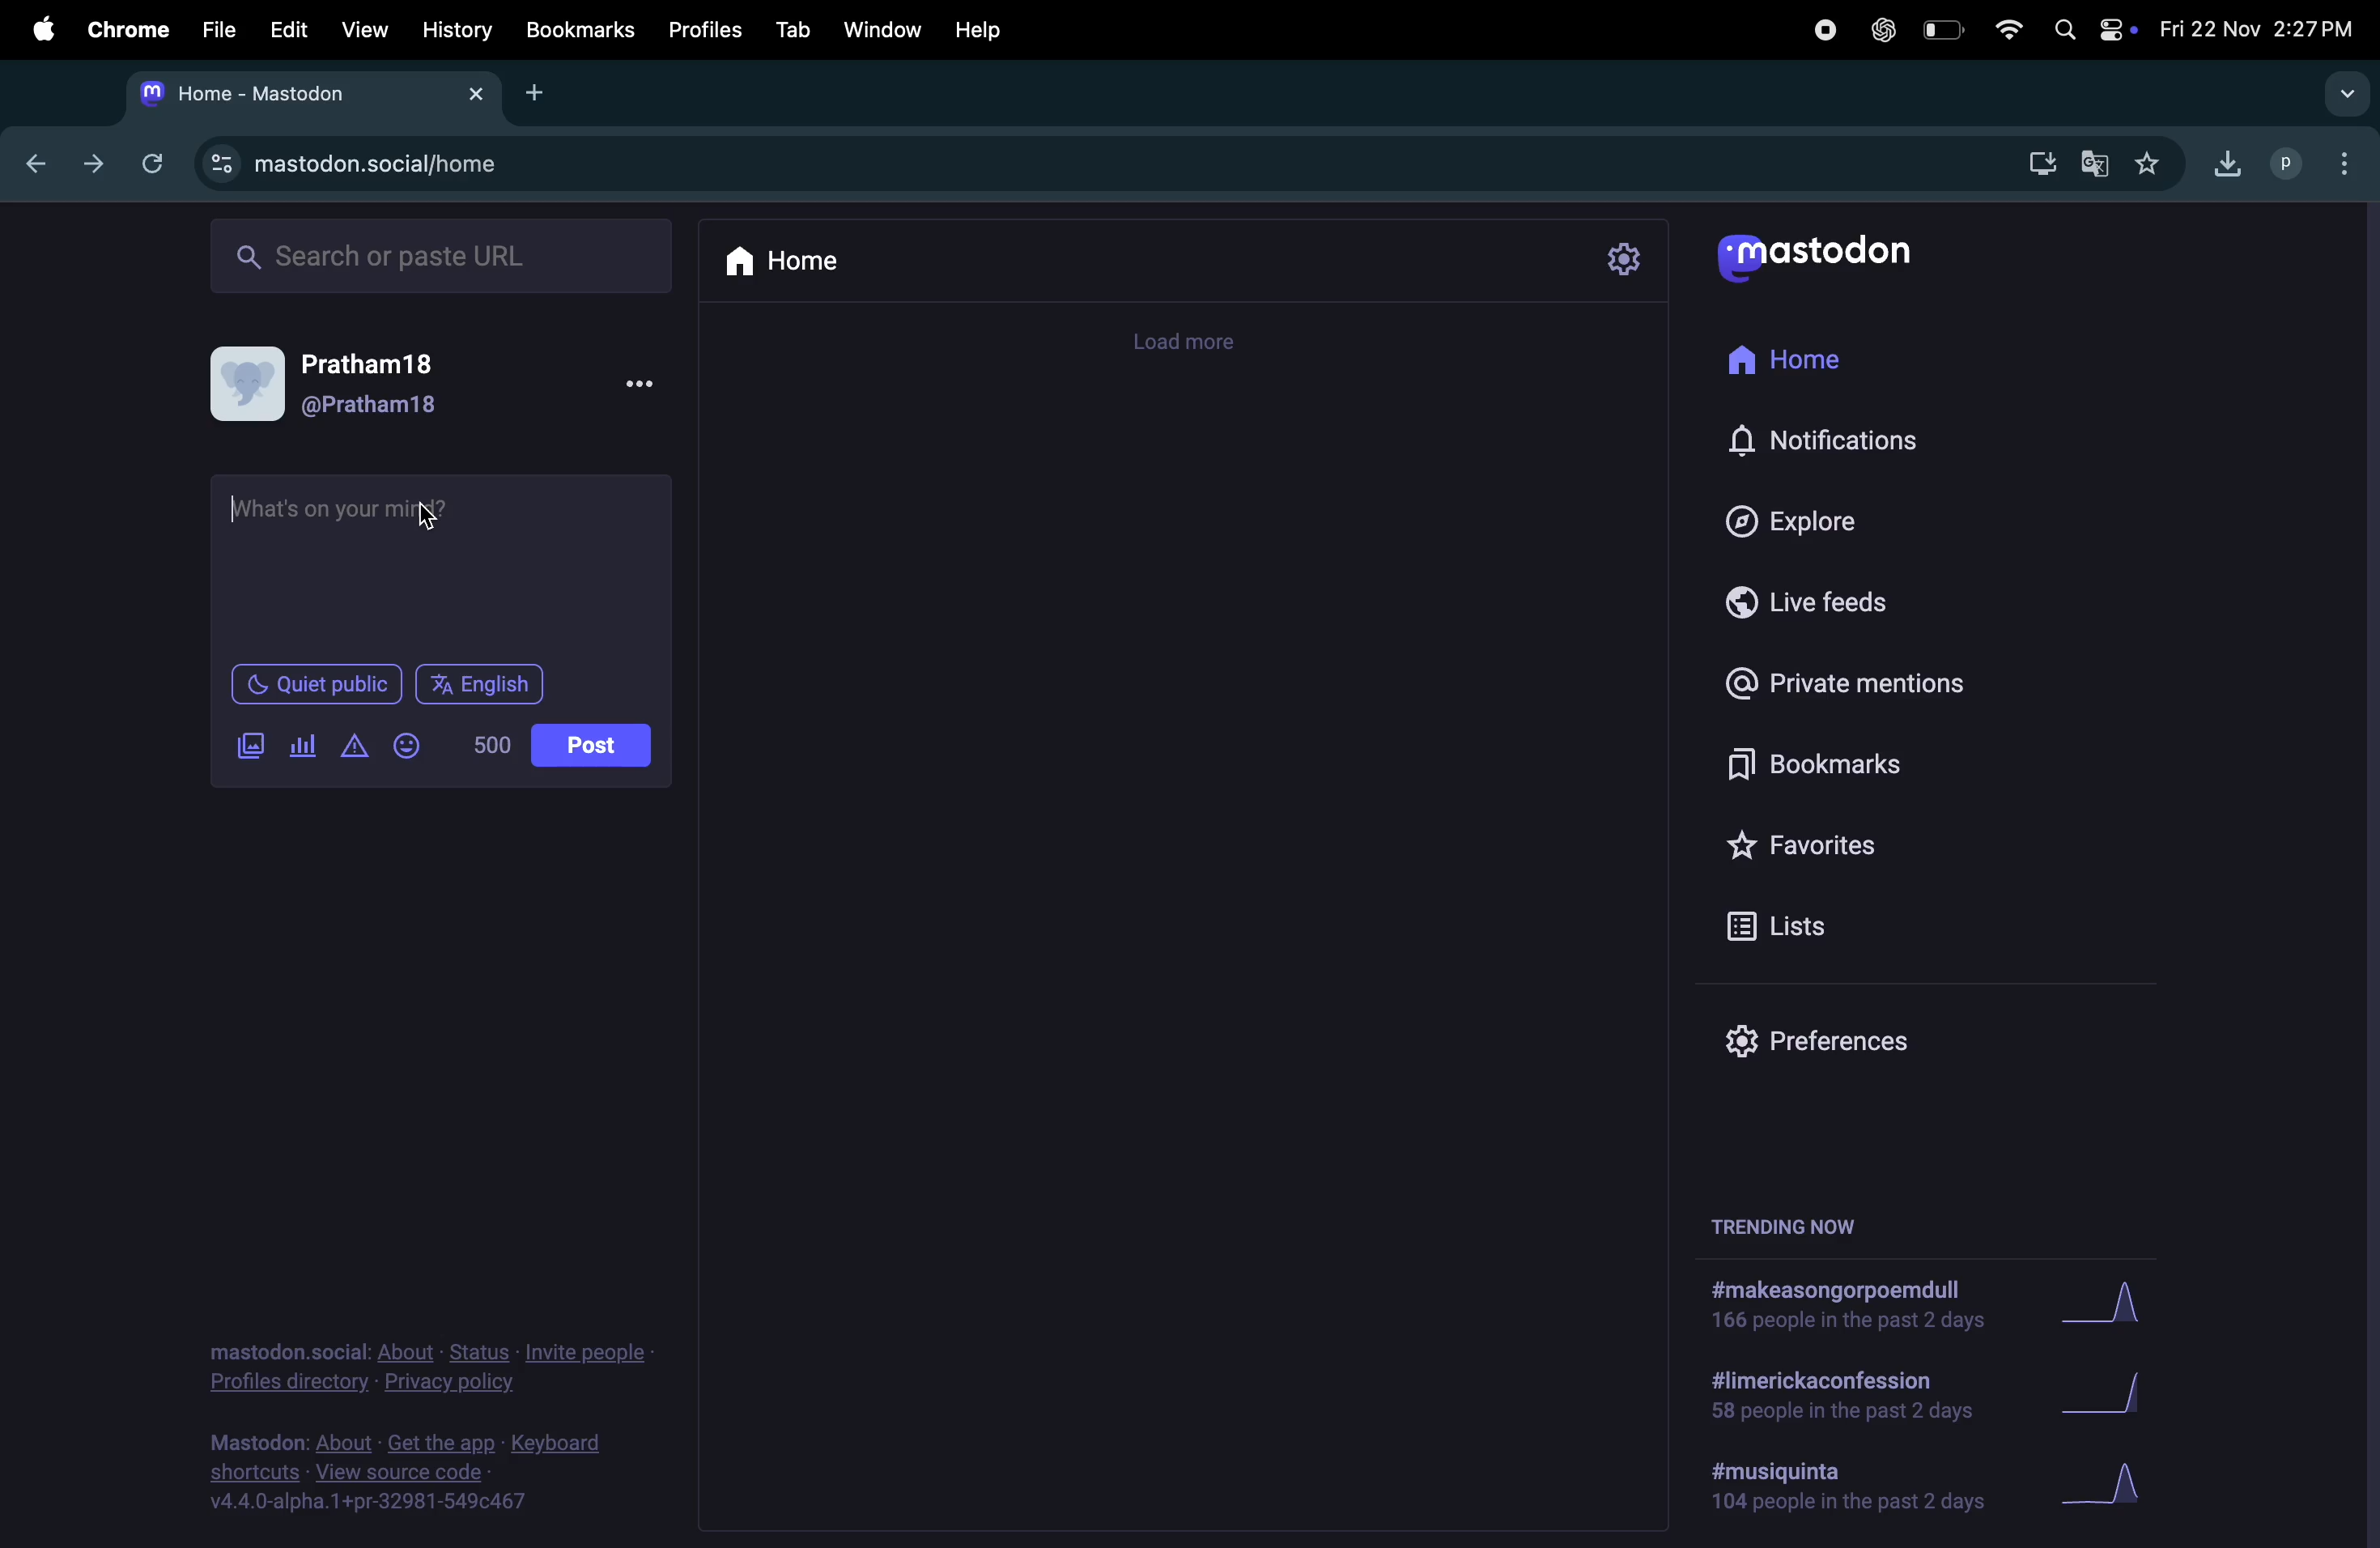 Image resolution: width=2380 pixels, height=1548 pixels. What do you see at coordinates (1846, 440) in the screenshot?
I see `notification` at bounding box center [1846, 440].